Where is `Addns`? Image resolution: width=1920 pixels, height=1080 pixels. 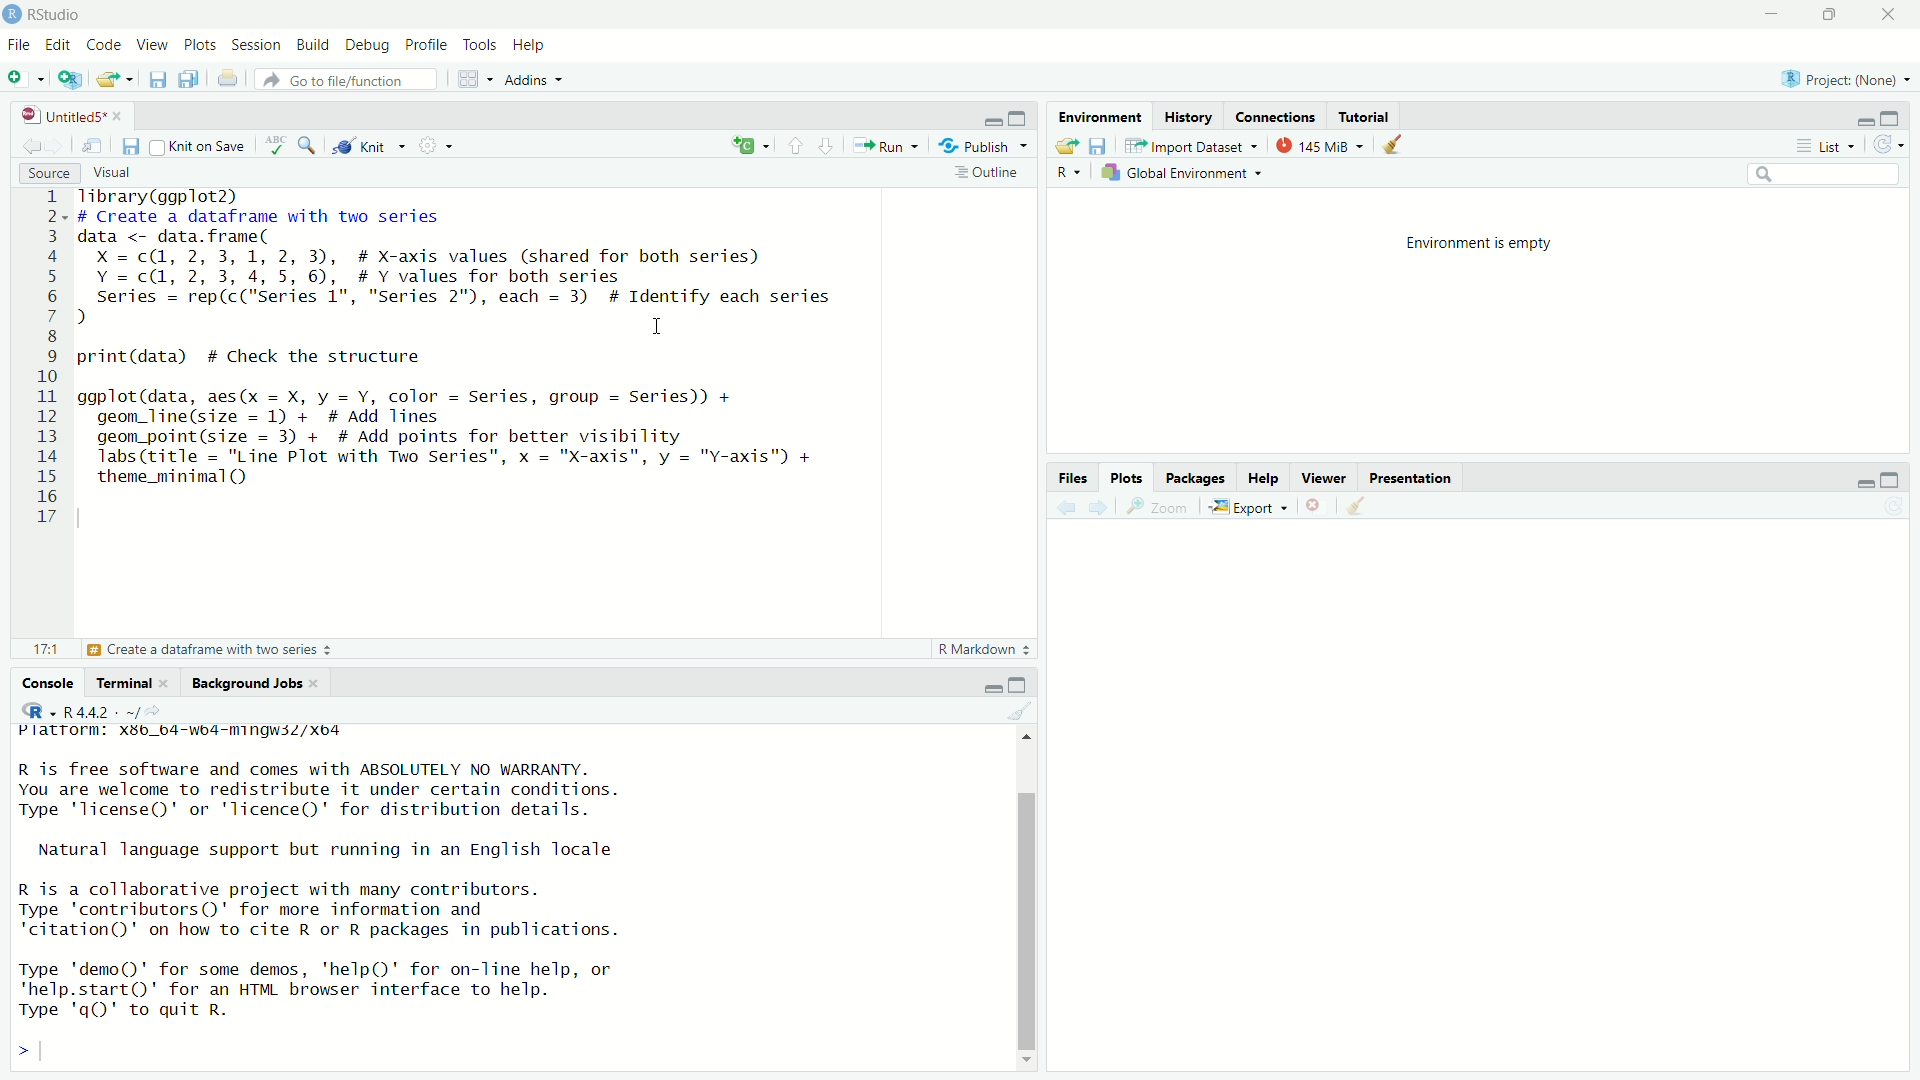
Addns is located at coordinates (539, 83).